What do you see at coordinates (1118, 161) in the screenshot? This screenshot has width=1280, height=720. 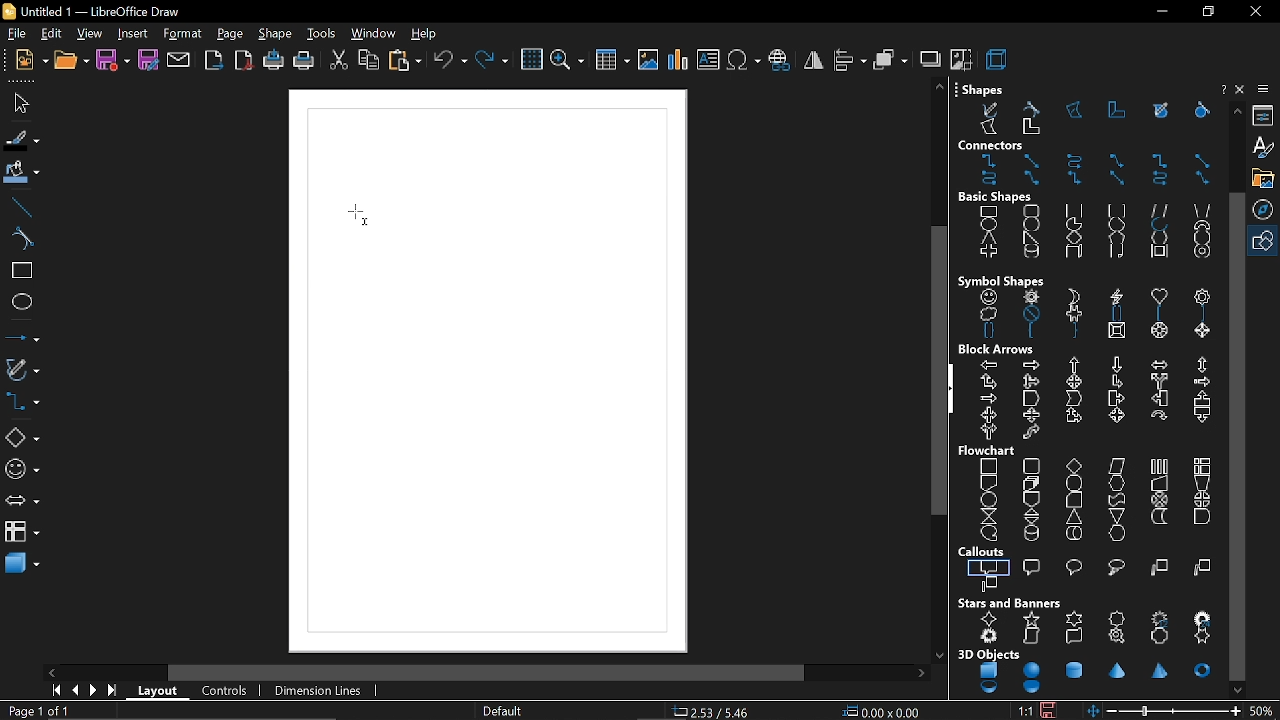 I see `line connector ends with arrow` at bounding box center [1118, 161].